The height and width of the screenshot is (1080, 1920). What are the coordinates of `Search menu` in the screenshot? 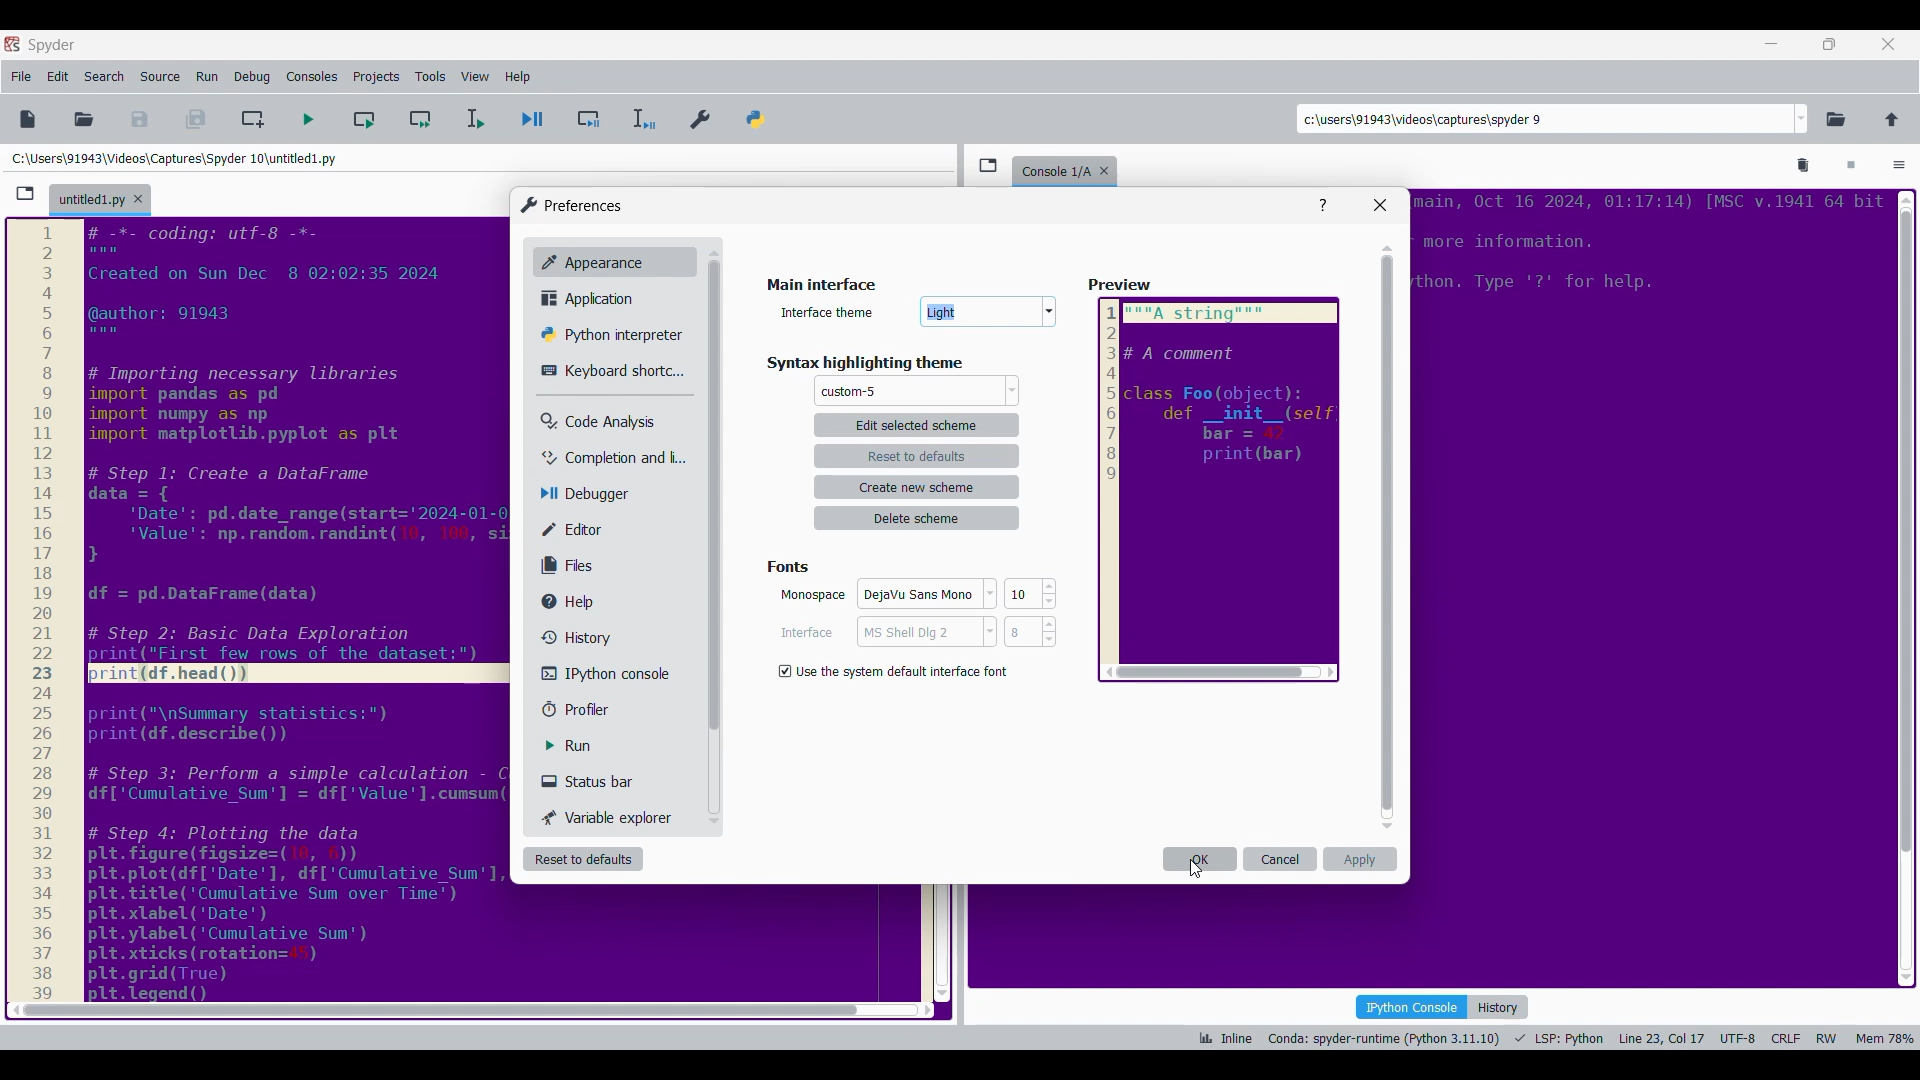 It's located at (105, 77).